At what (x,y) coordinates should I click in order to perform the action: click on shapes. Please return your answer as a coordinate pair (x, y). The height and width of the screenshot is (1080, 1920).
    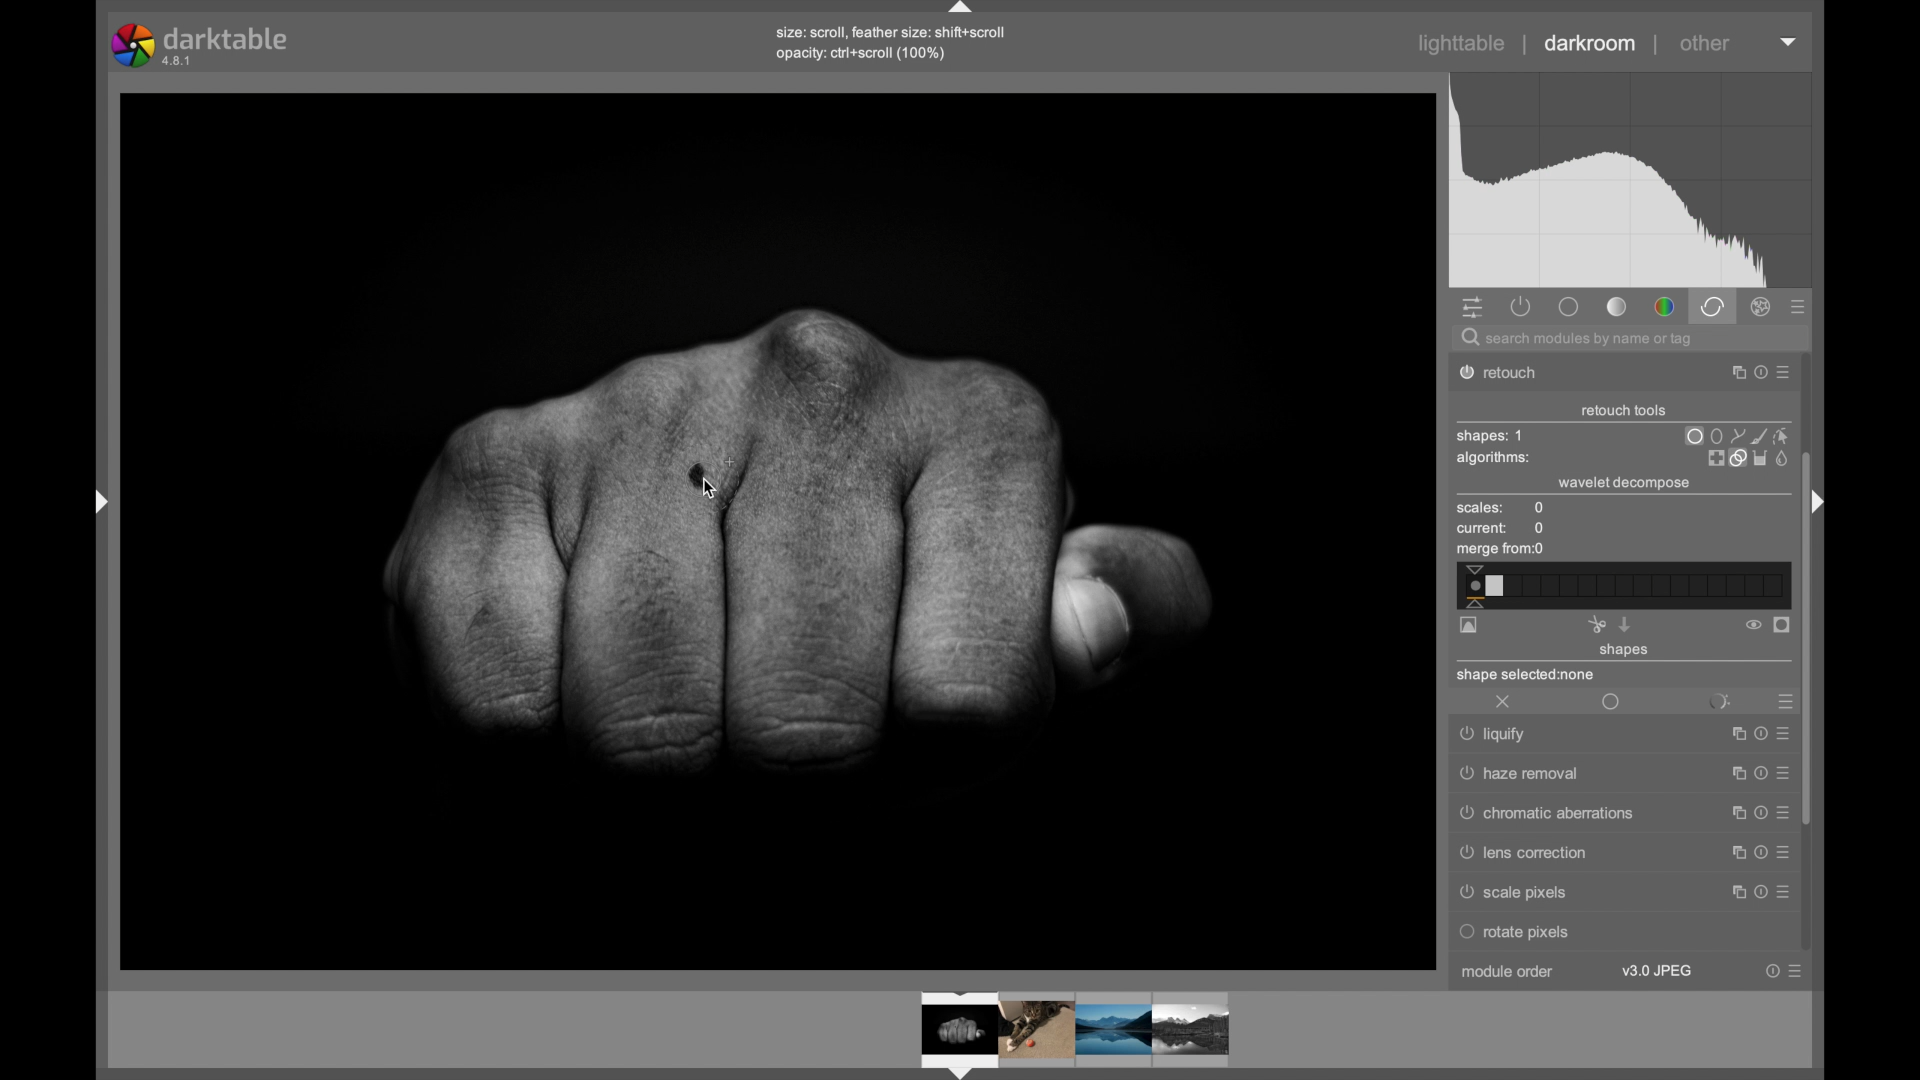
    Looking at the image, I should click on (1625, 651).